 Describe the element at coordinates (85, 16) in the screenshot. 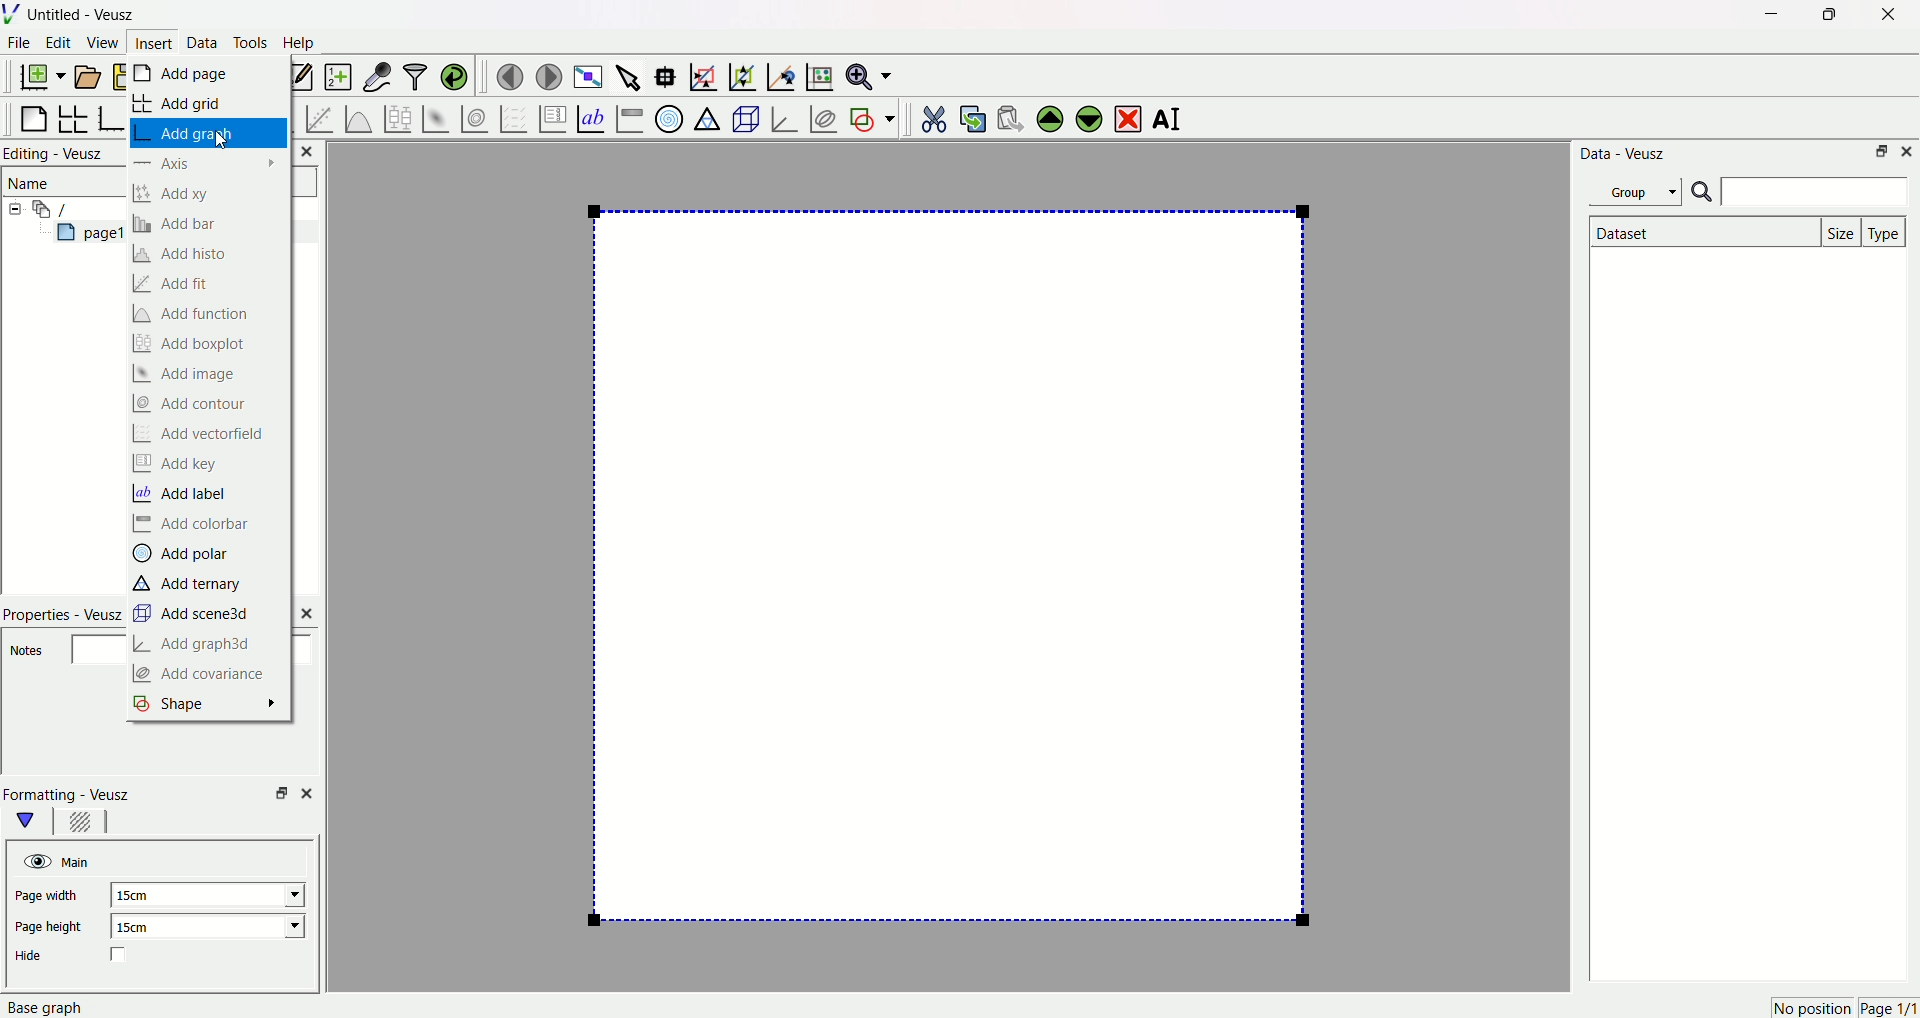

I see `Untitled - Veusz` at that location.